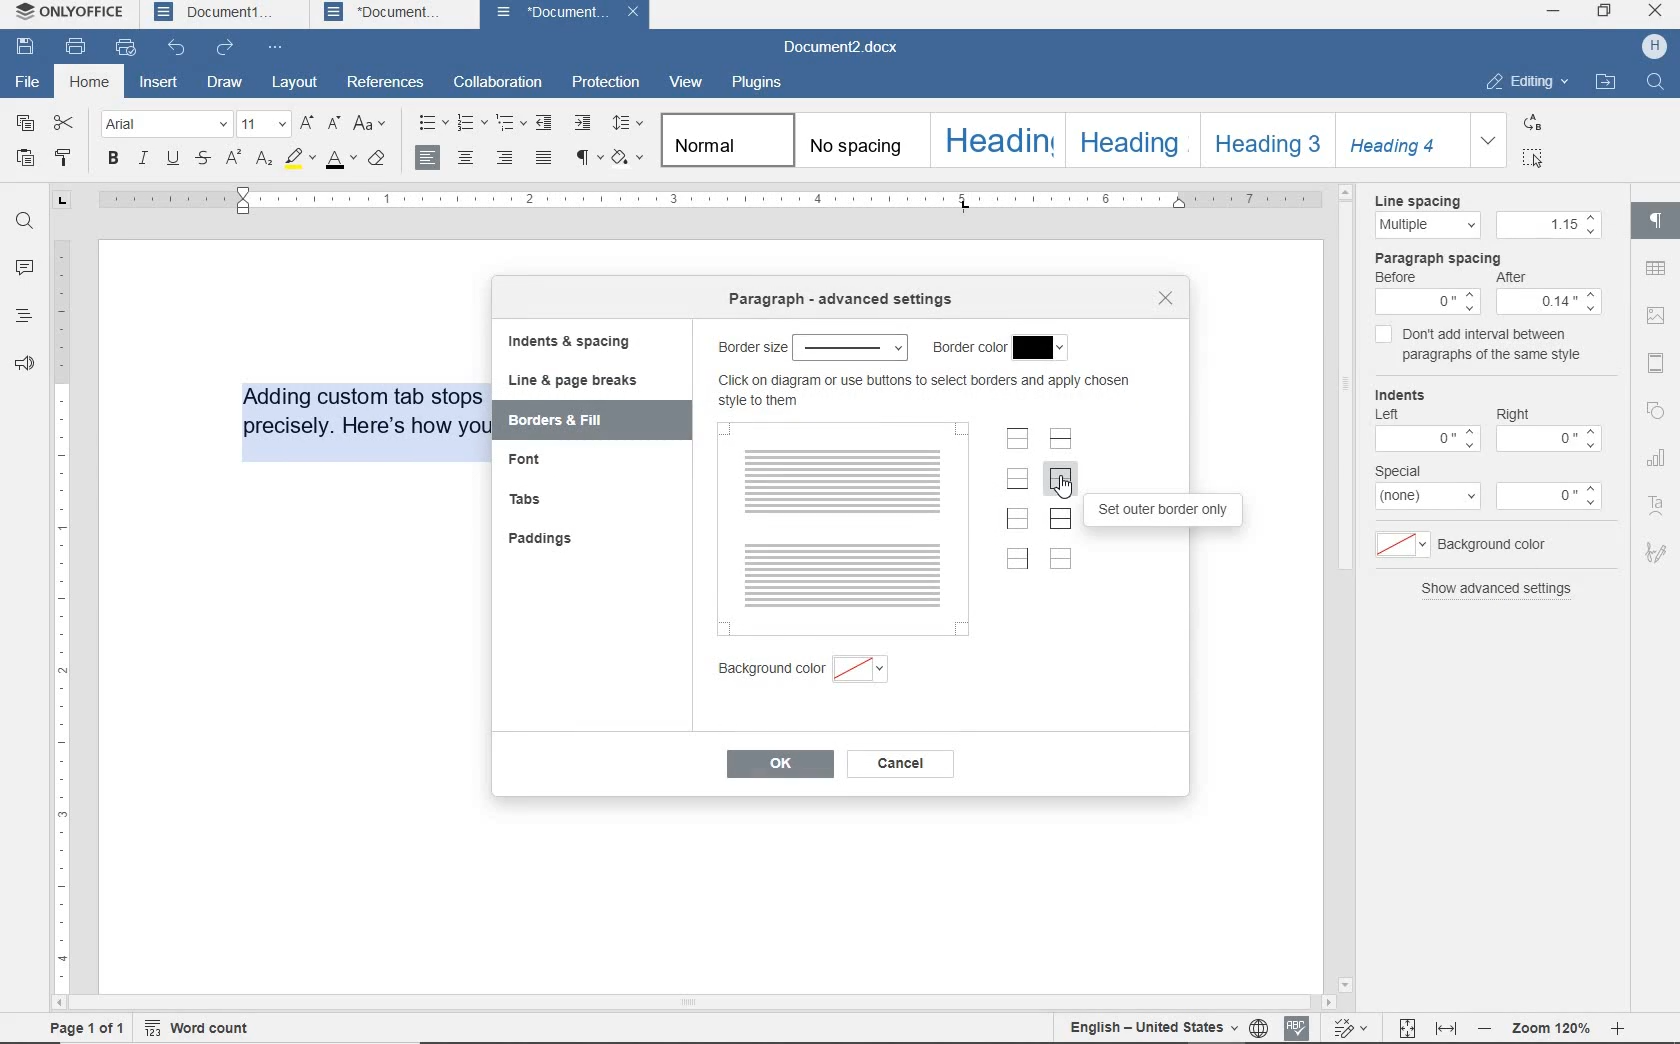  Describe the element at coordinates (25, 222) in the screenshot. I see `find` at that location.